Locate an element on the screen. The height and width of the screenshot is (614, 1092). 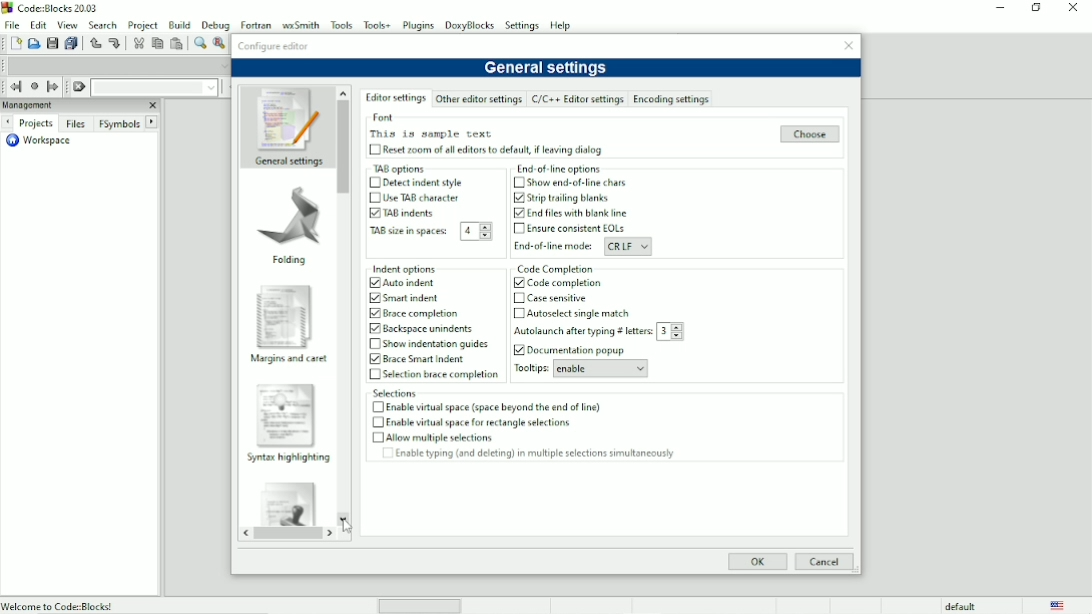
Jump back is located at coordinates (14, 87).